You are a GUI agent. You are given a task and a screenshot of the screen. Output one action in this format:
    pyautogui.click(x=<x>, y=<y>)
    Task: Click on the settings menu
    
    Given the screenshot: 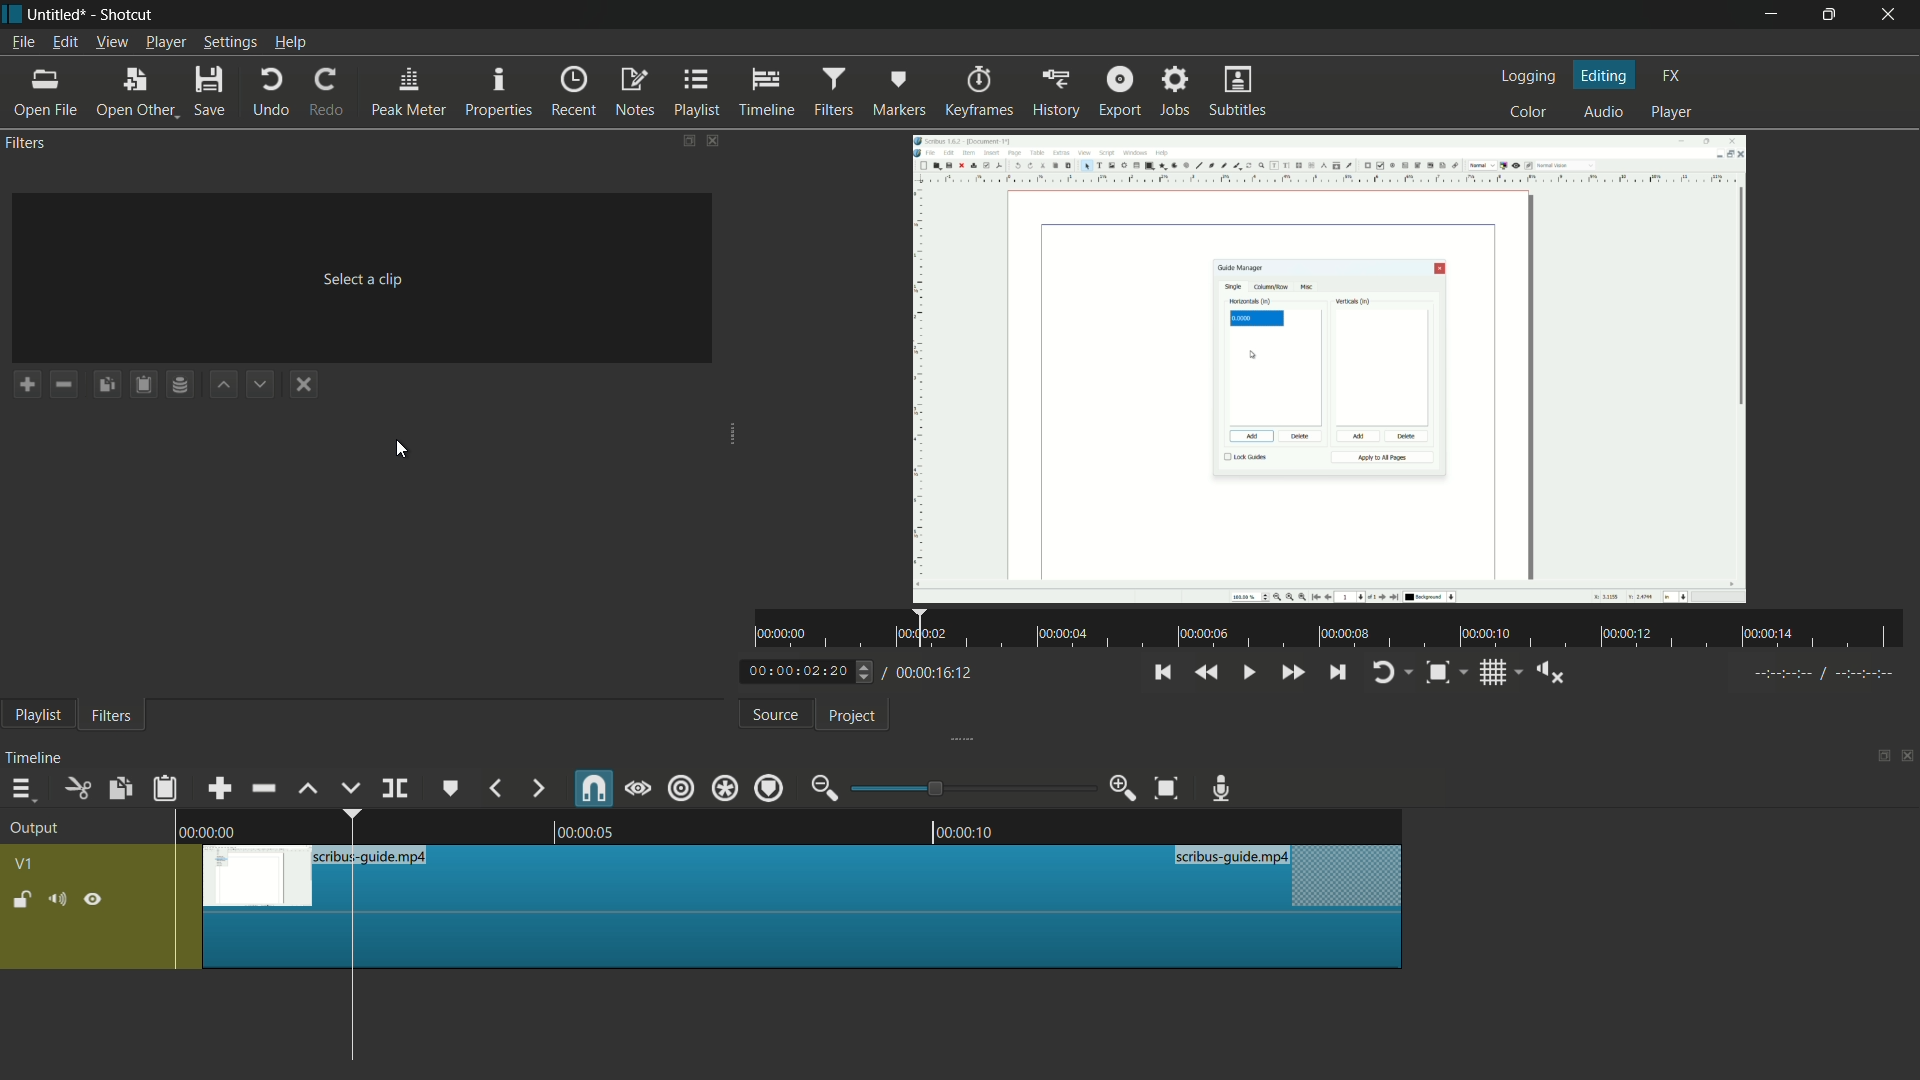 What is the action you would take?
    pyautogui.click(x=227, y=42)
    